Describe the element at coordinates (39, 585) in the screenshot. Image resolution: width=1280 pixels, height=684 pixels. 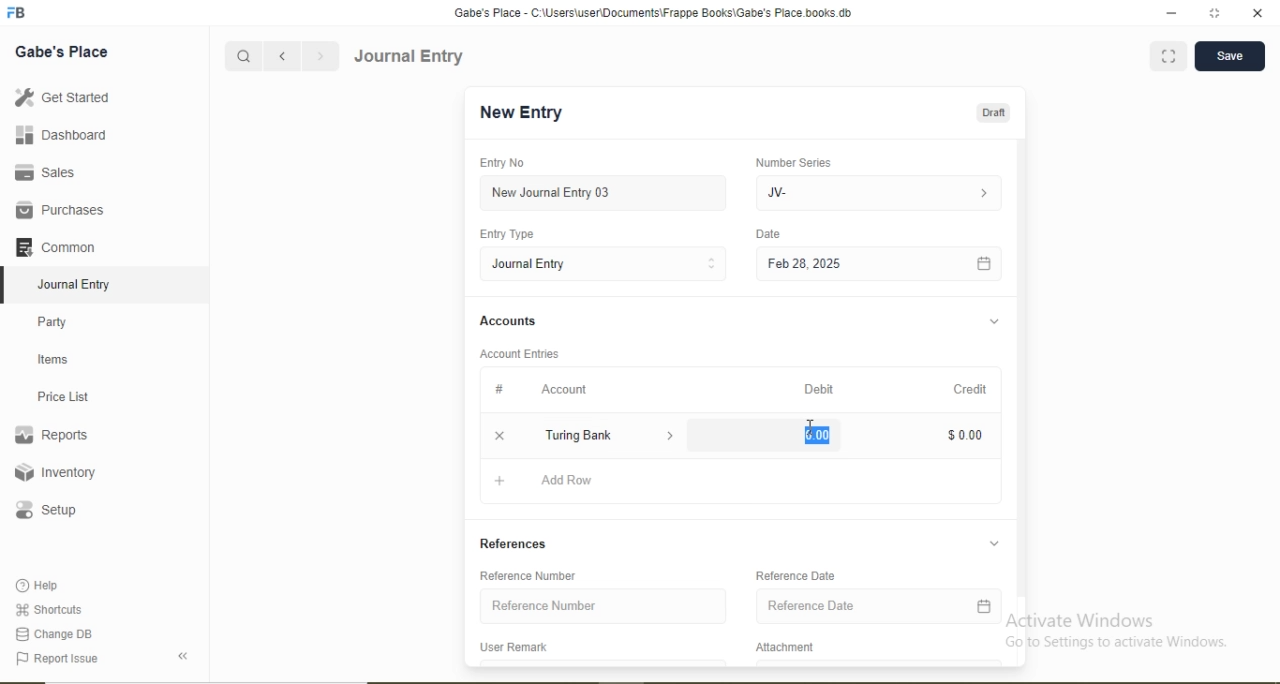
I see `Help` at that location.